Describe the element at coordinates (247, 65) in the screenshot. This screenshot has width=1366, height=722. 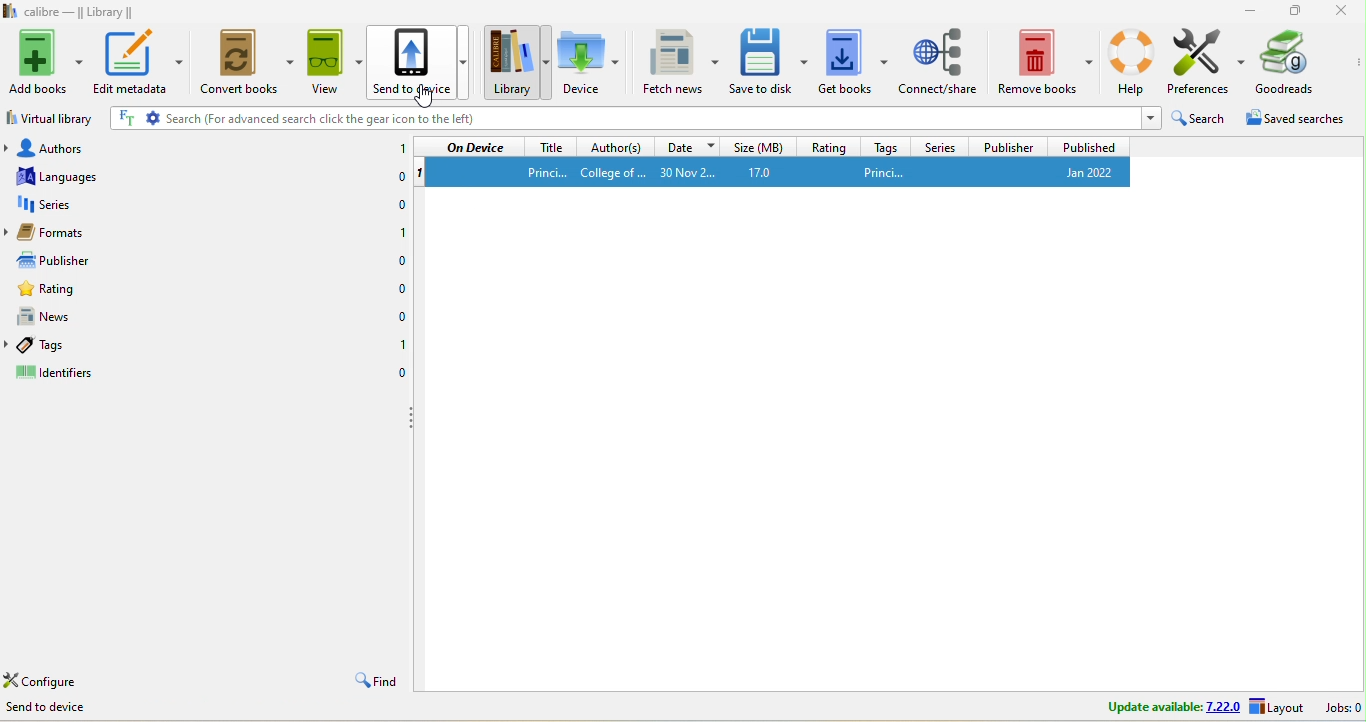
I see `convert books` at that location.